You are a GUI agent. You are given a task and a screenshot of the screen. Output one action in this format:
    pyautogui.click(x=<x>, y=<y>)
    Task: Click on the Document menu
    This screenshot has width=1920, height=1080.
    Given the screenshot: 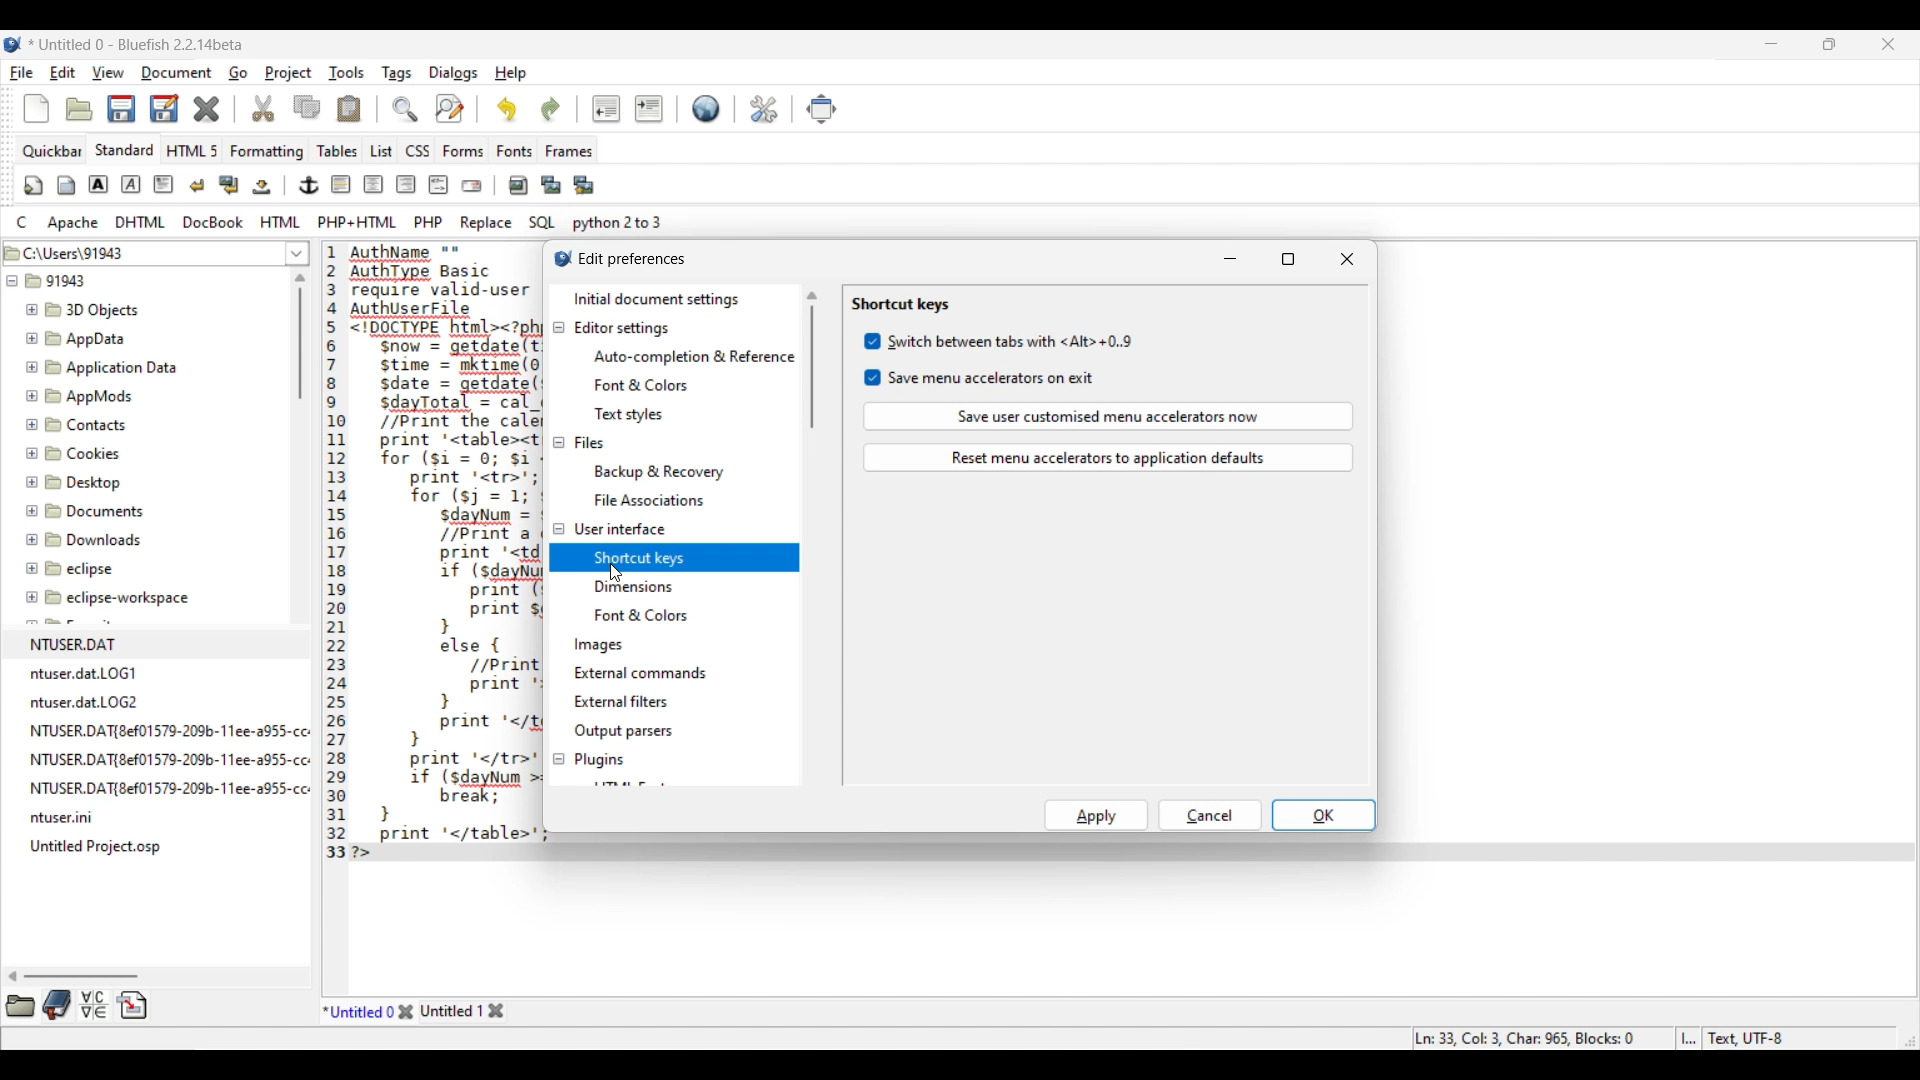 What is the action you would take?
    pyautogui.click(x=177, y=73)
    